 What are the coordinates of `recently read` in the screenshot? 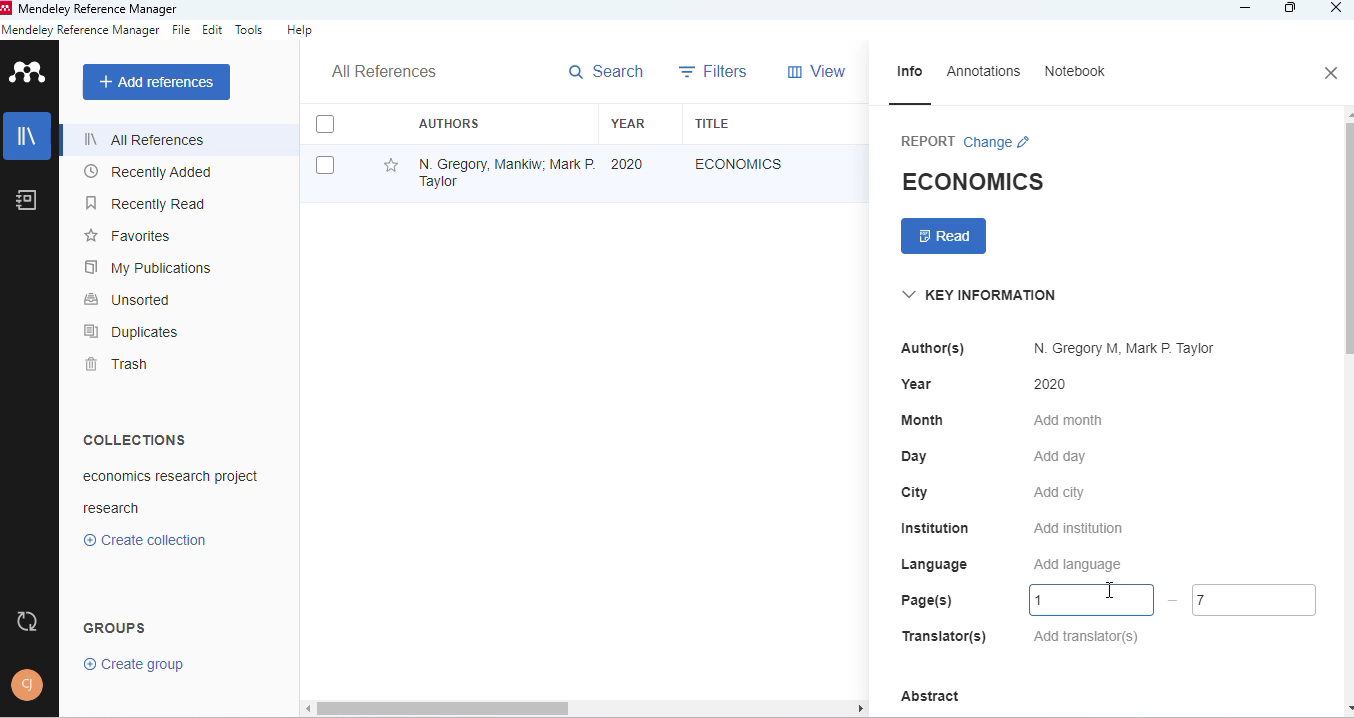 It's located at (146, 203).